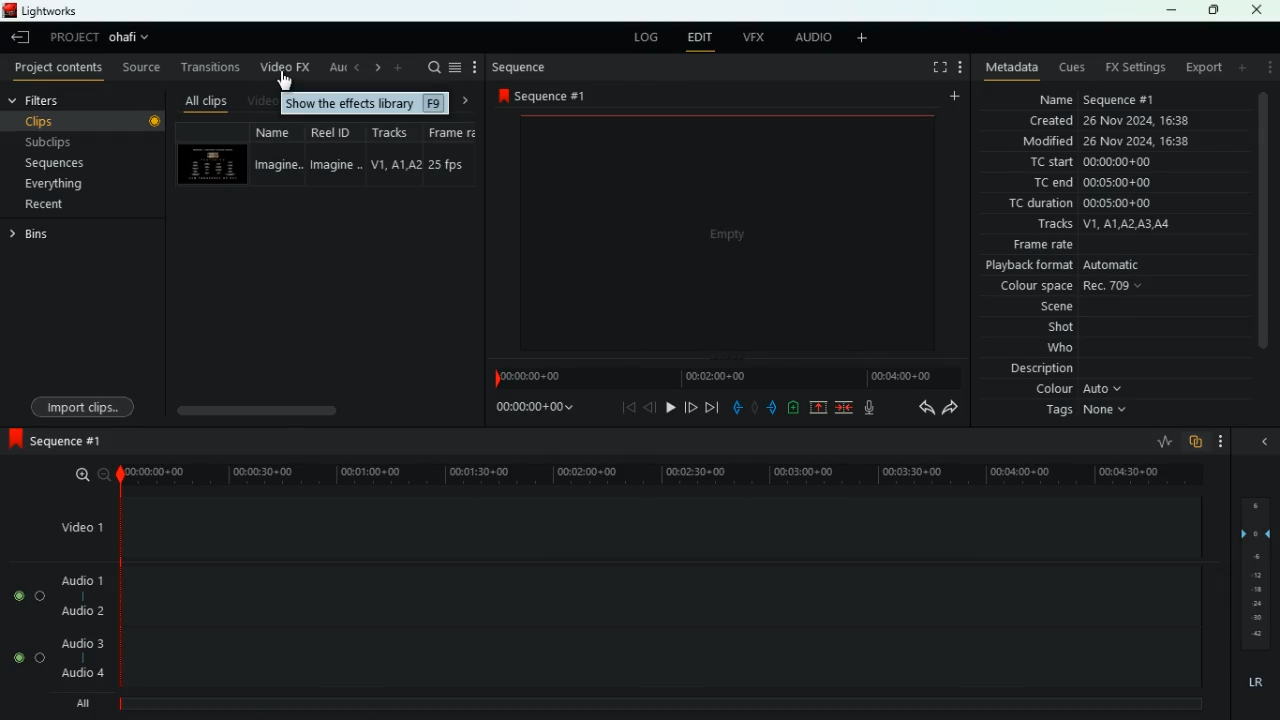 This screenshot has height=720, width=1280. Describe the element at coordinates (726, 231) in the screenshot. I see `image` at that location.